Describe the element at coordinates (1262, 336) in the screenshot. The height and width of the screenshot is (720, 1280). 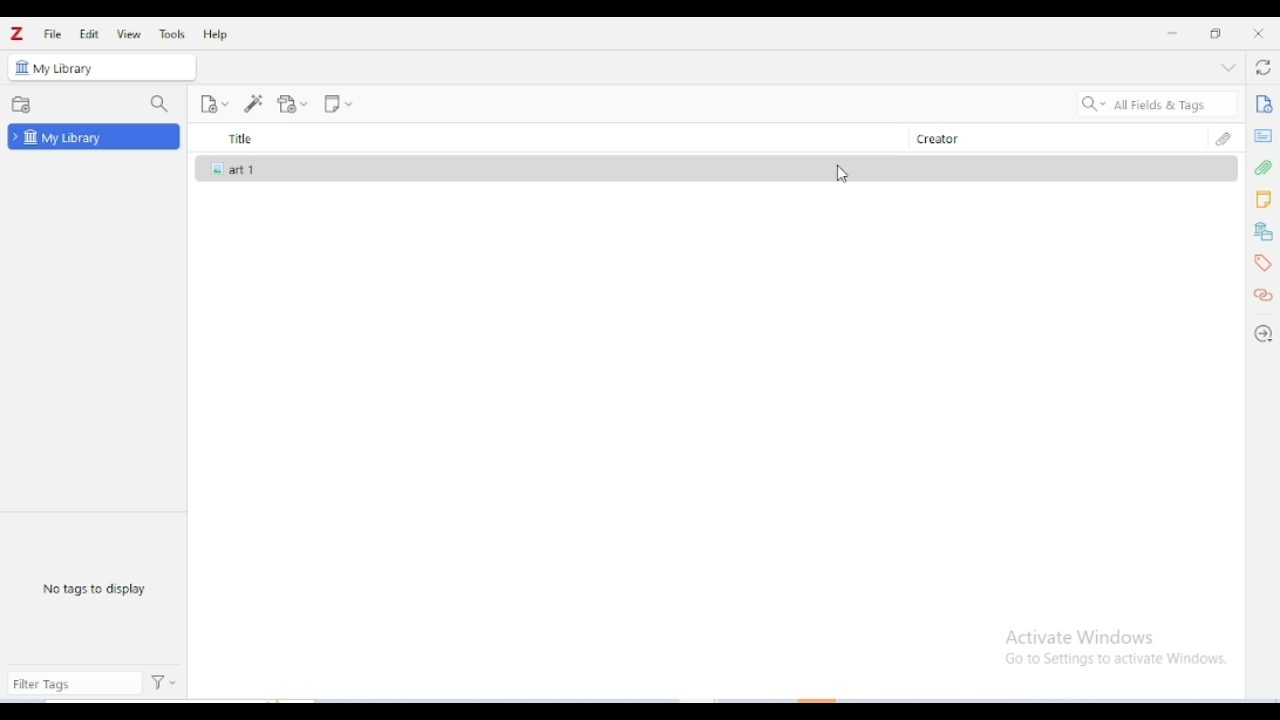
I see `locate` at that location.